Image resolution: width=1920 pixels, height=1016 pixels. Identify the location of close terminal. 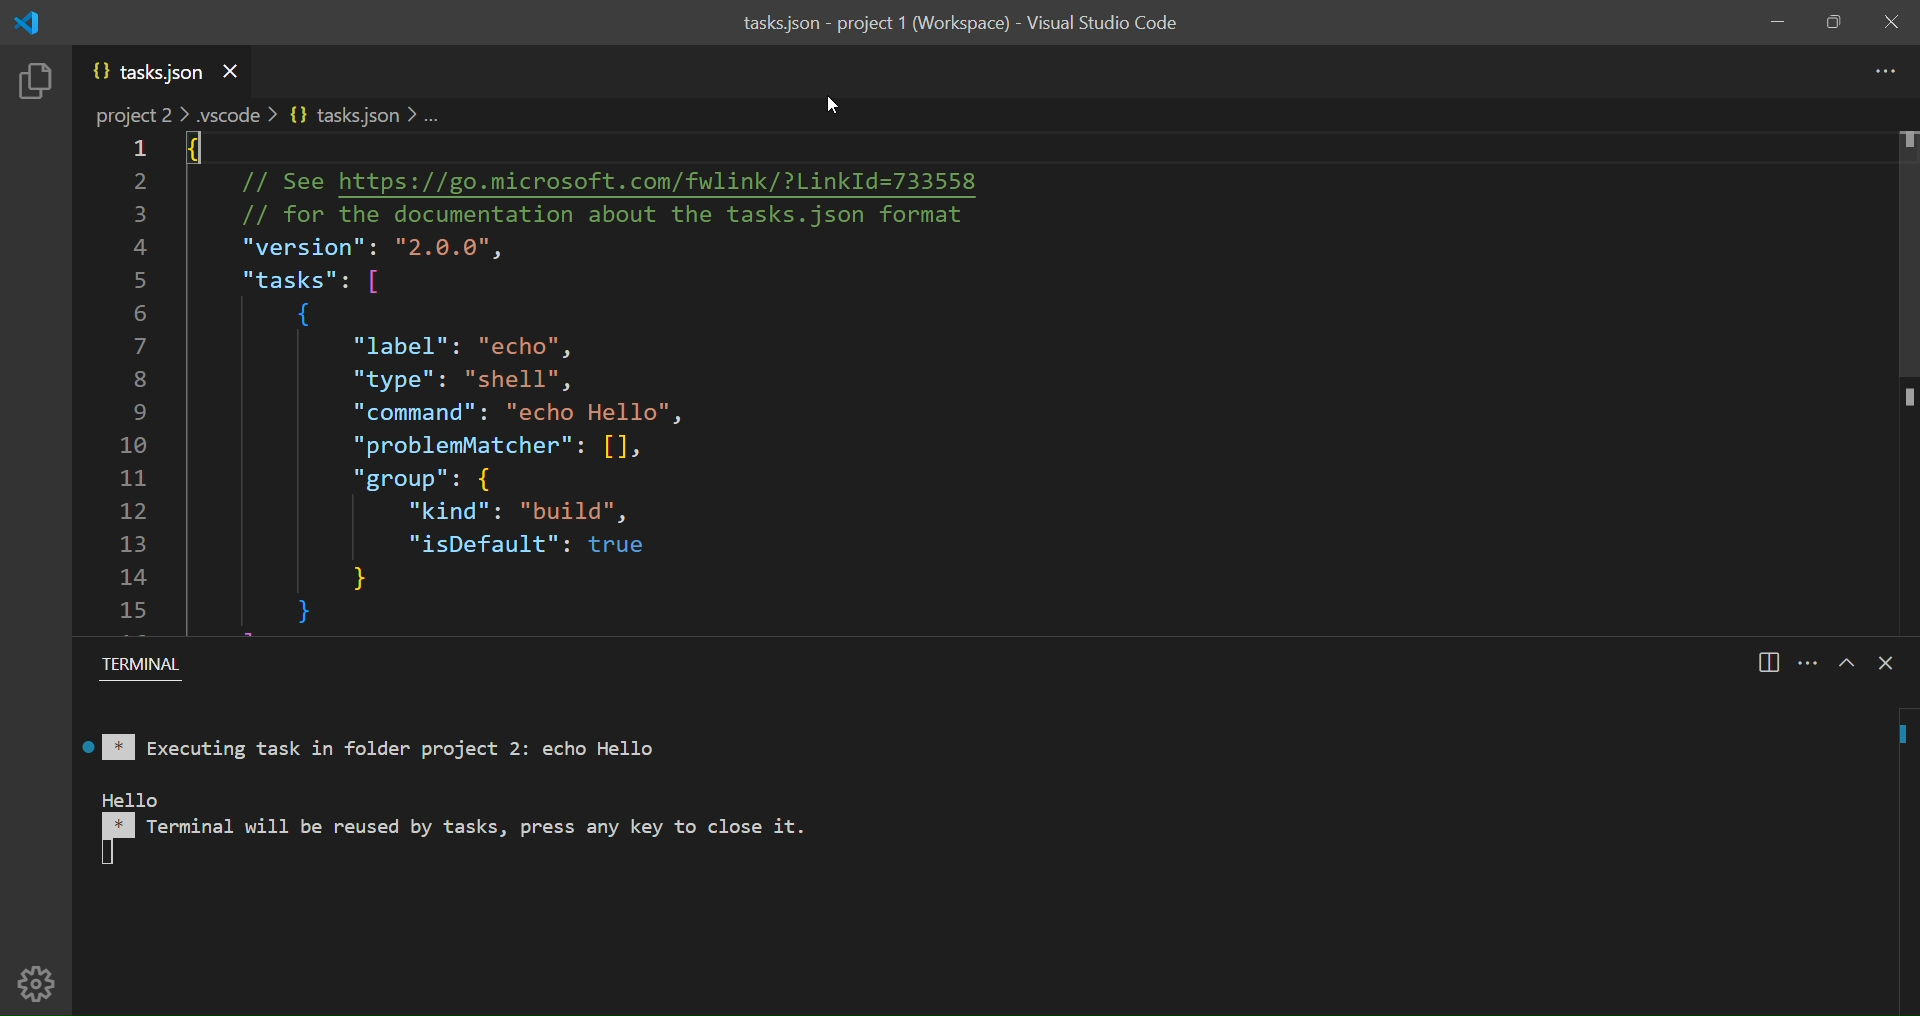
(1879, 664).